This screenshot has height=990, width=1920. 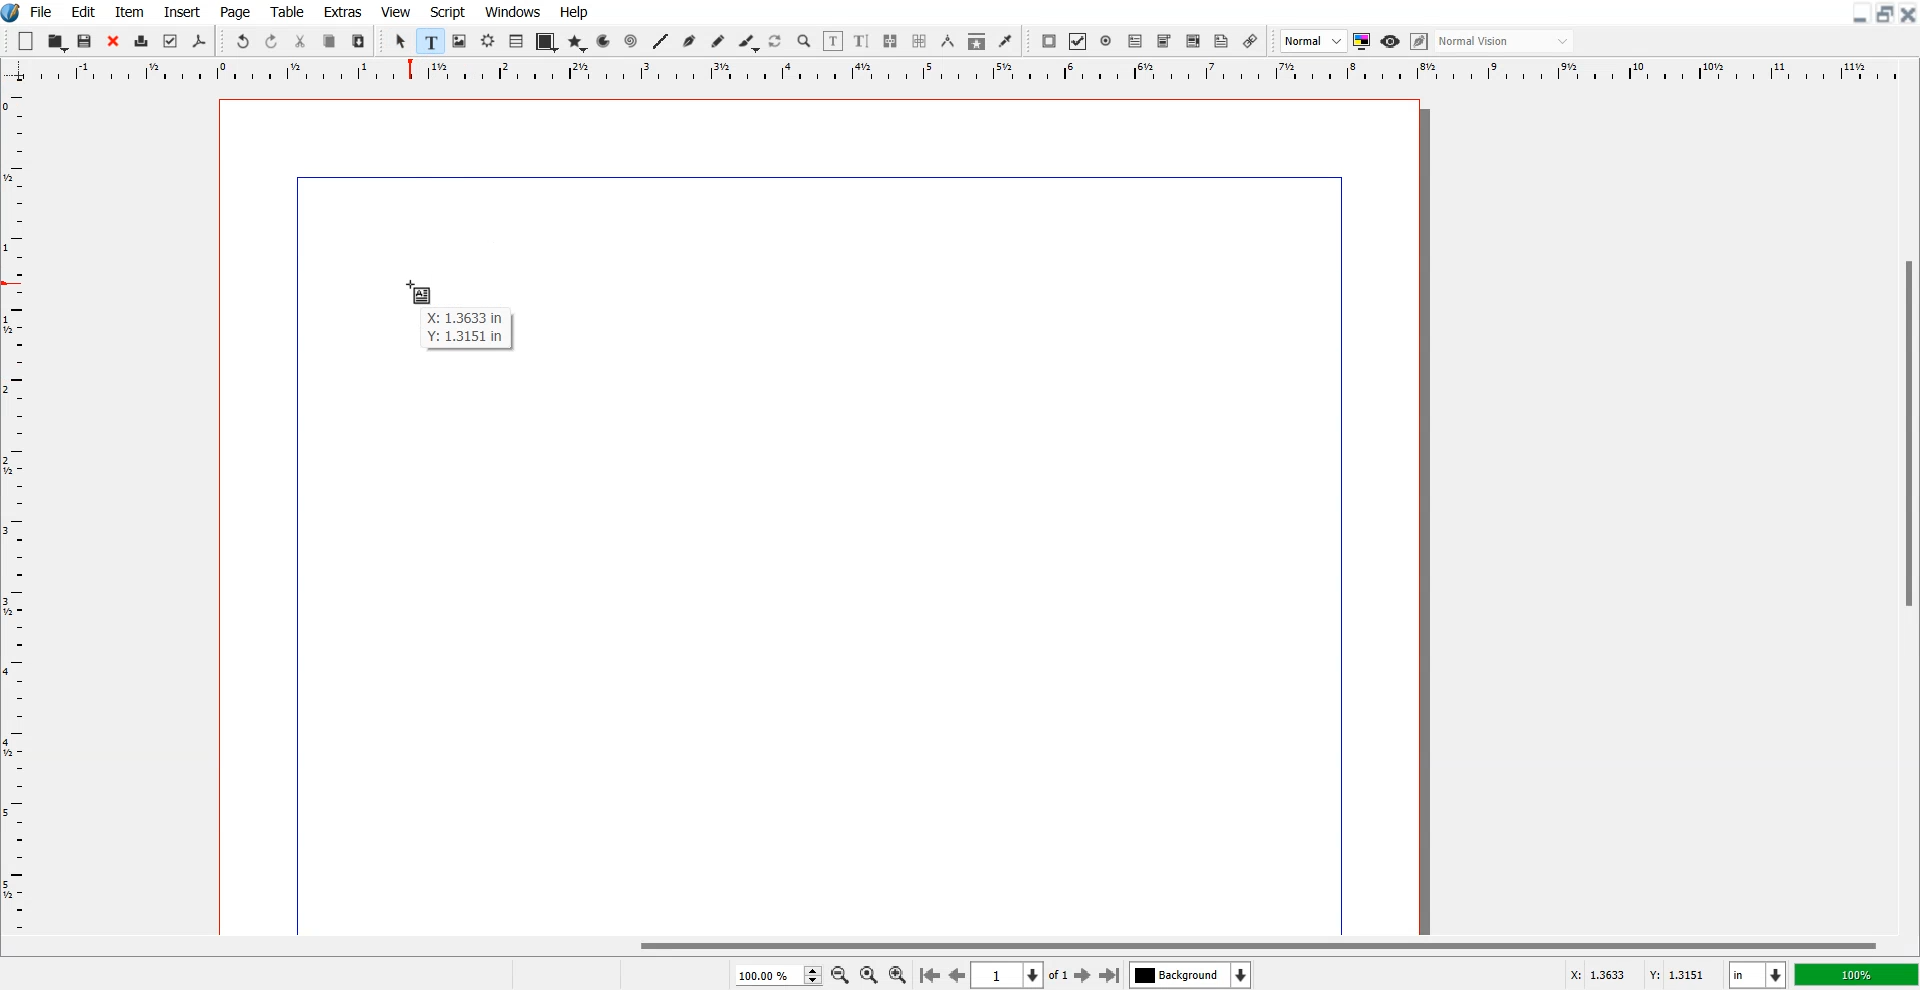 I want to click on Rotate Item, so click(x=777, y=42).